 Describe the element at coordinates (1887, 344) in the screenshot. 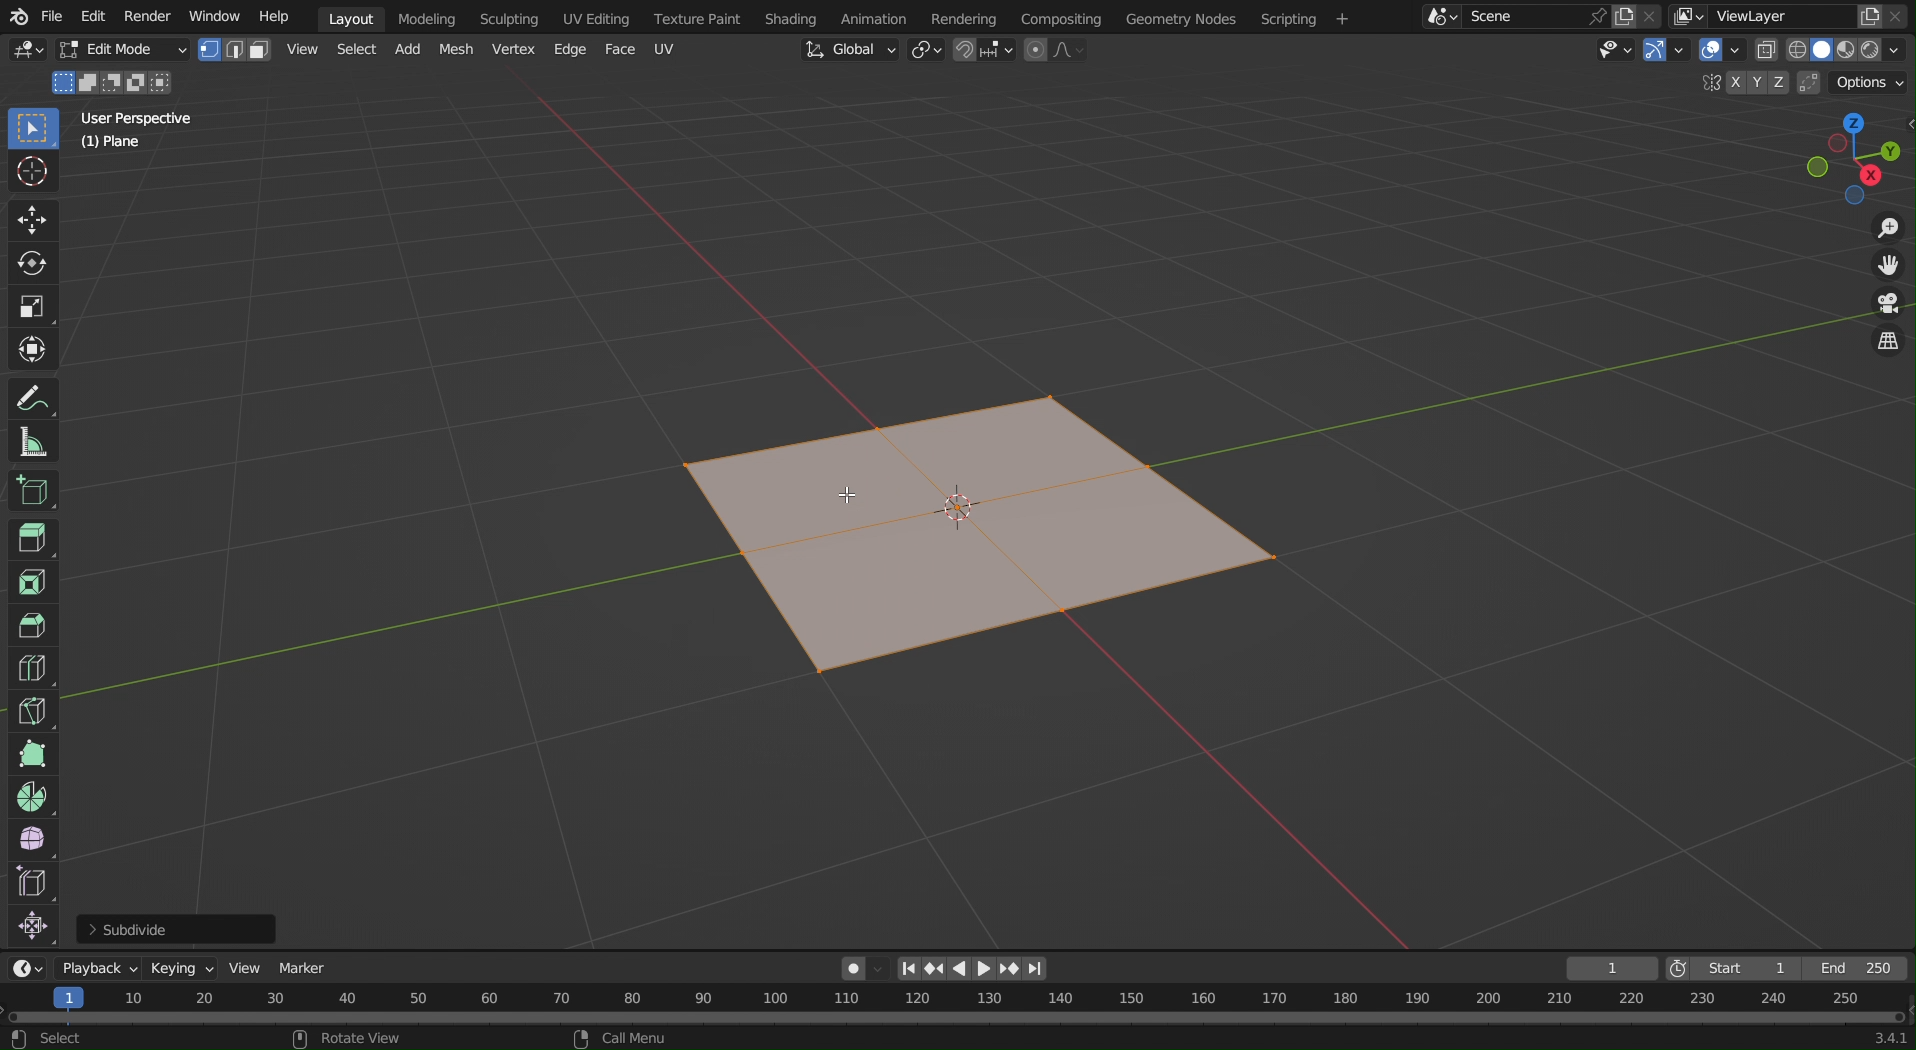

I see `Toggle View` at that location.